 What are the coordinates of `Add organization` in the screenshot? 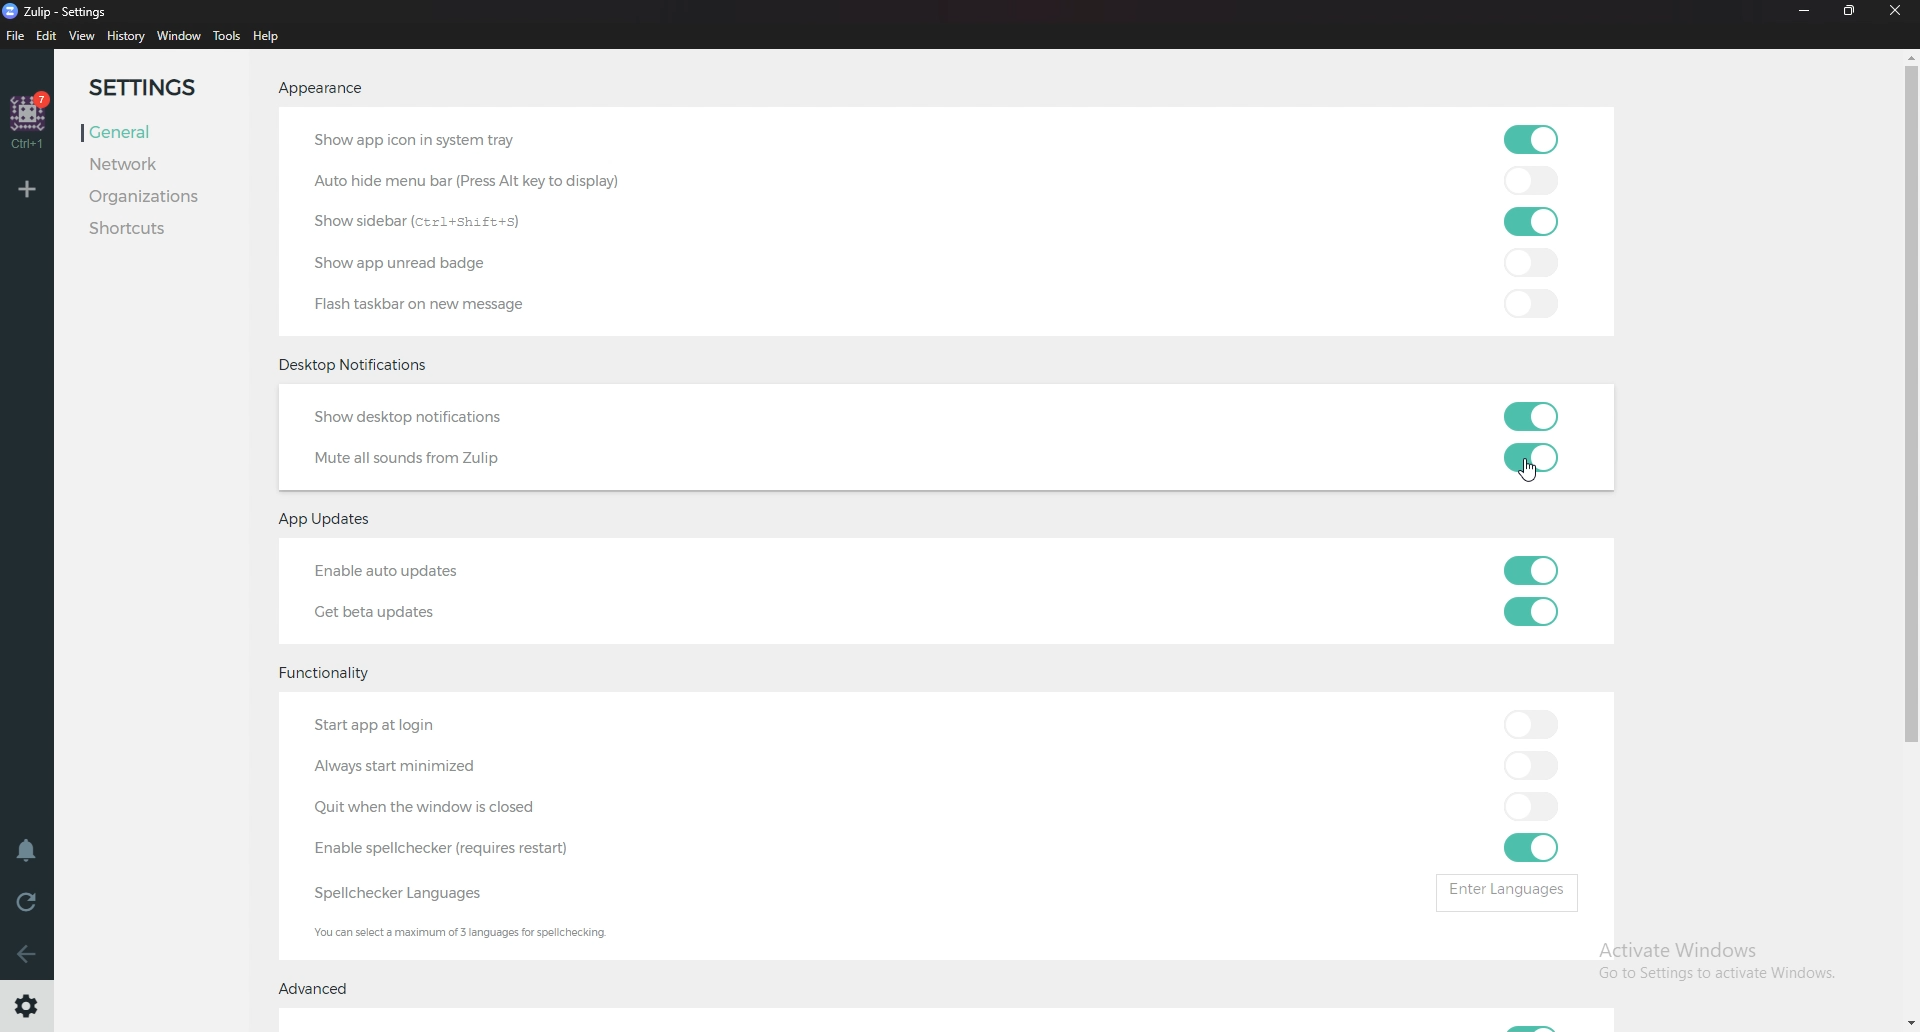 It's located at (27, 187).